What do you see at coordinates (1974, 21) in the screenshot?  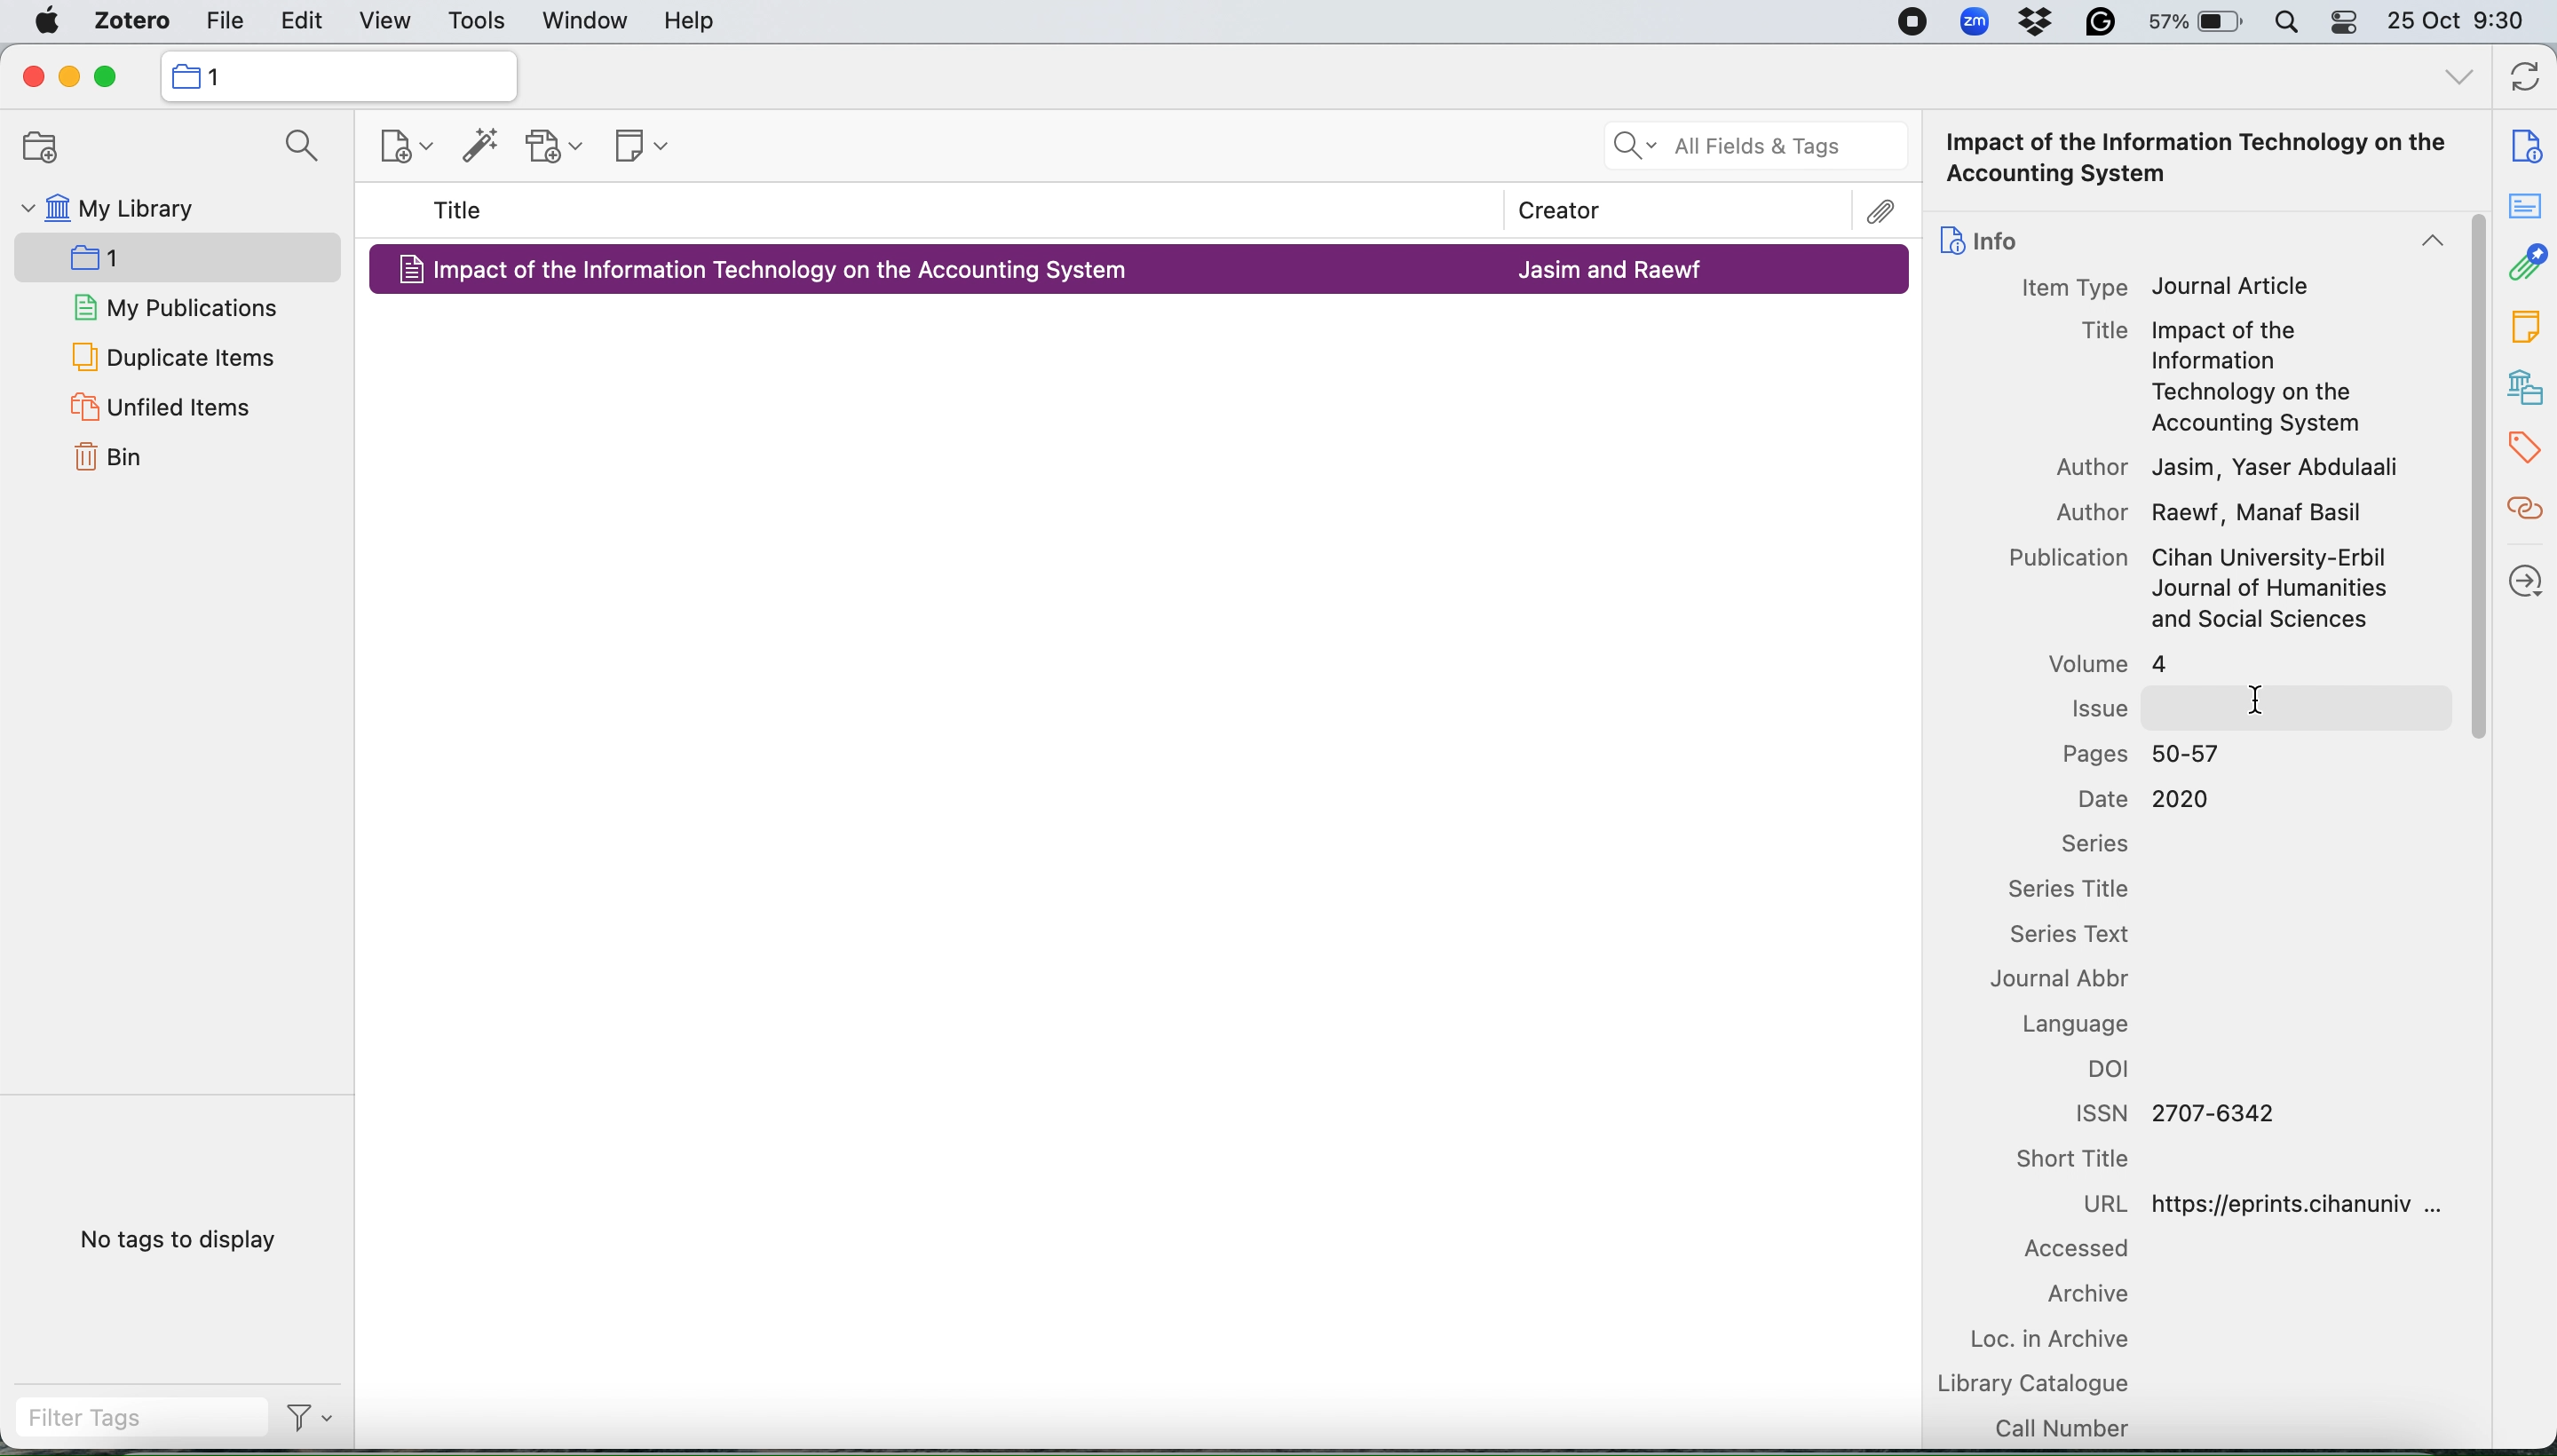 I see `zoom` at bounding box center [1974, 21].